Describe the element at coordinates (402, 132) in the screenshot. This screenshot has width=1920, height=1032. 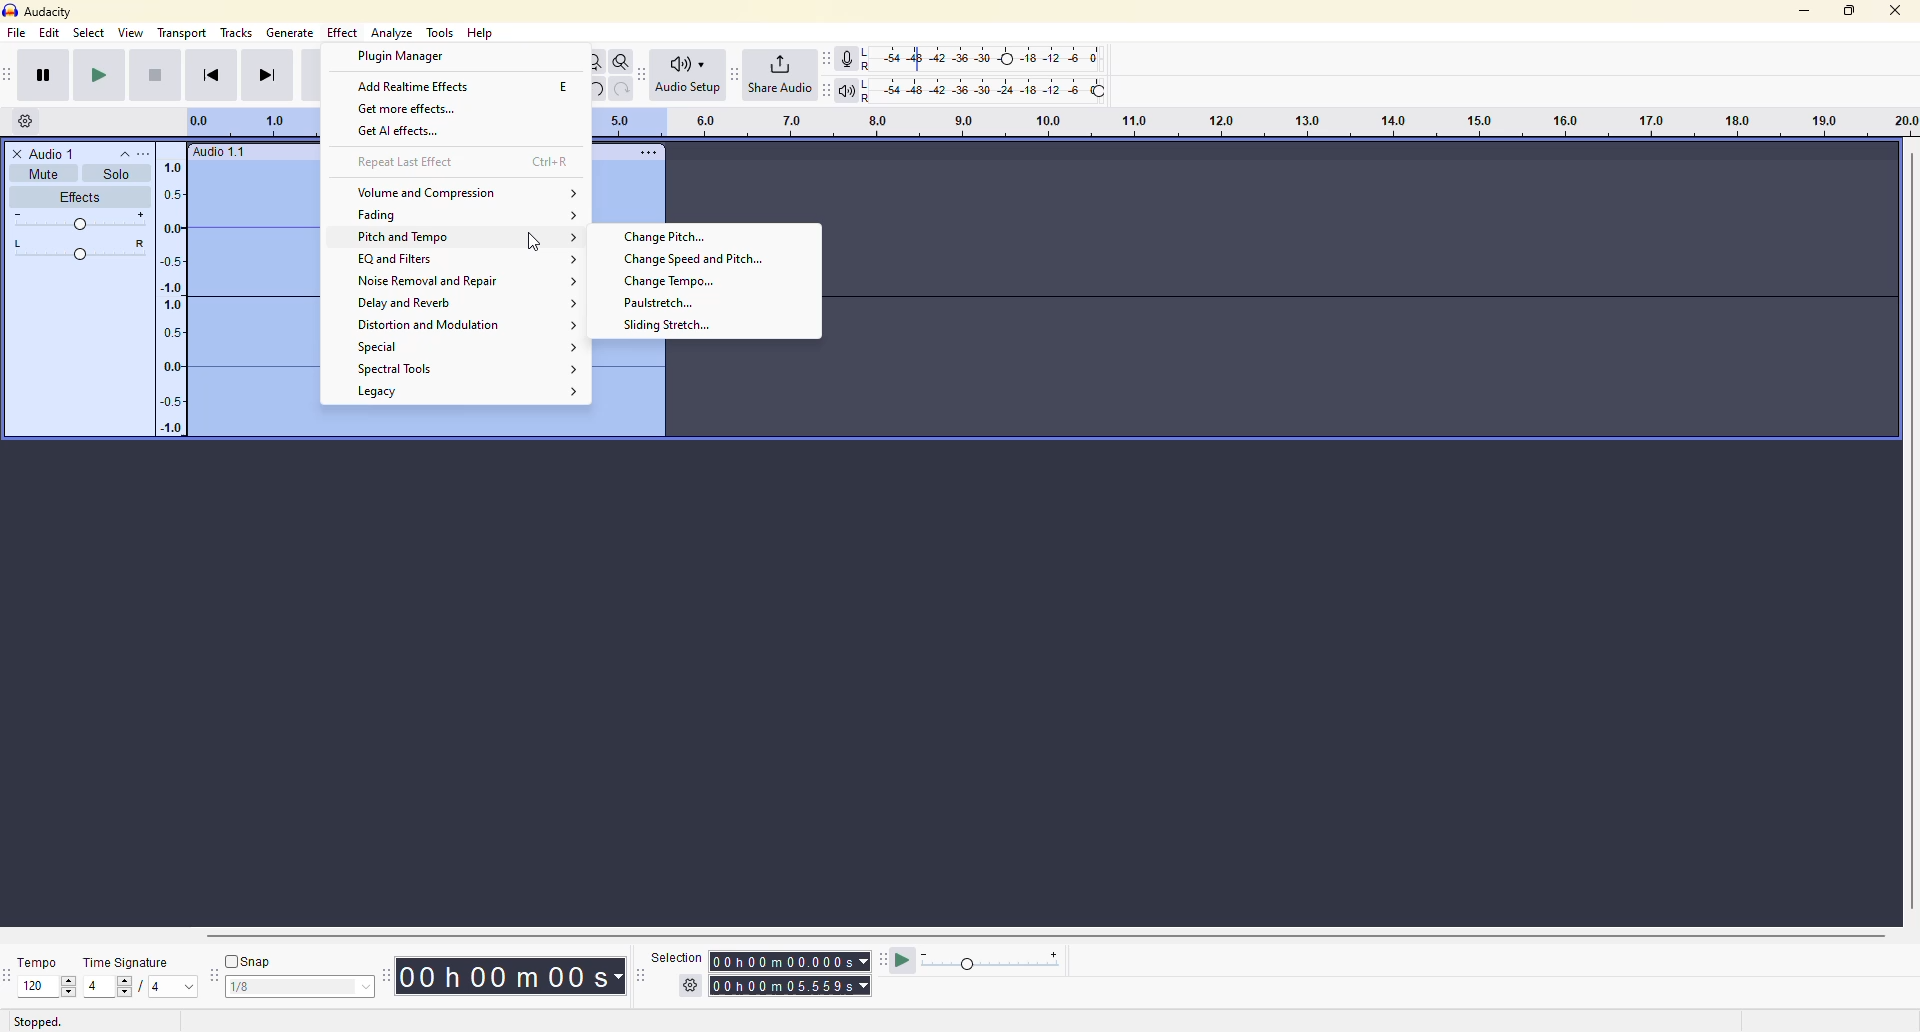
I see `get ai effects` at that location.